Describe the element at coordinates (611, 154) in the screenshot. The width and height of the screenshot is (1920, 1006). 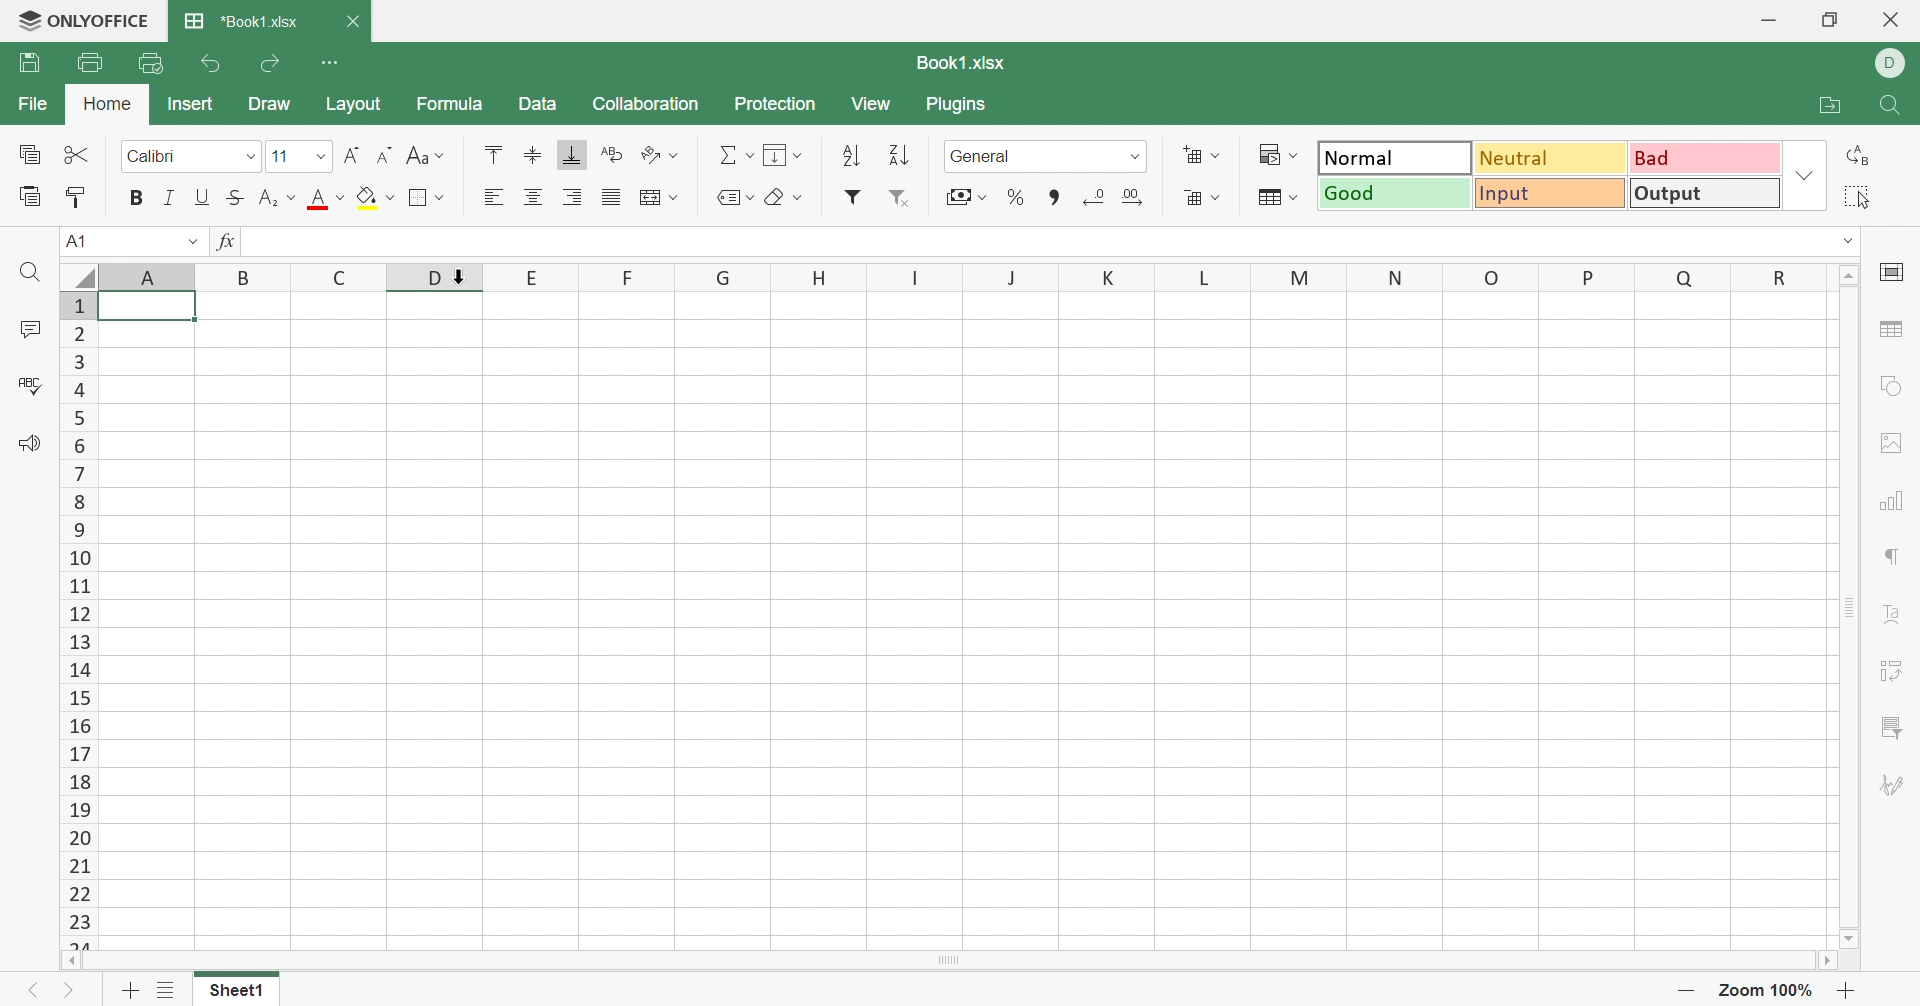
I see `Wrap Text` at that location.